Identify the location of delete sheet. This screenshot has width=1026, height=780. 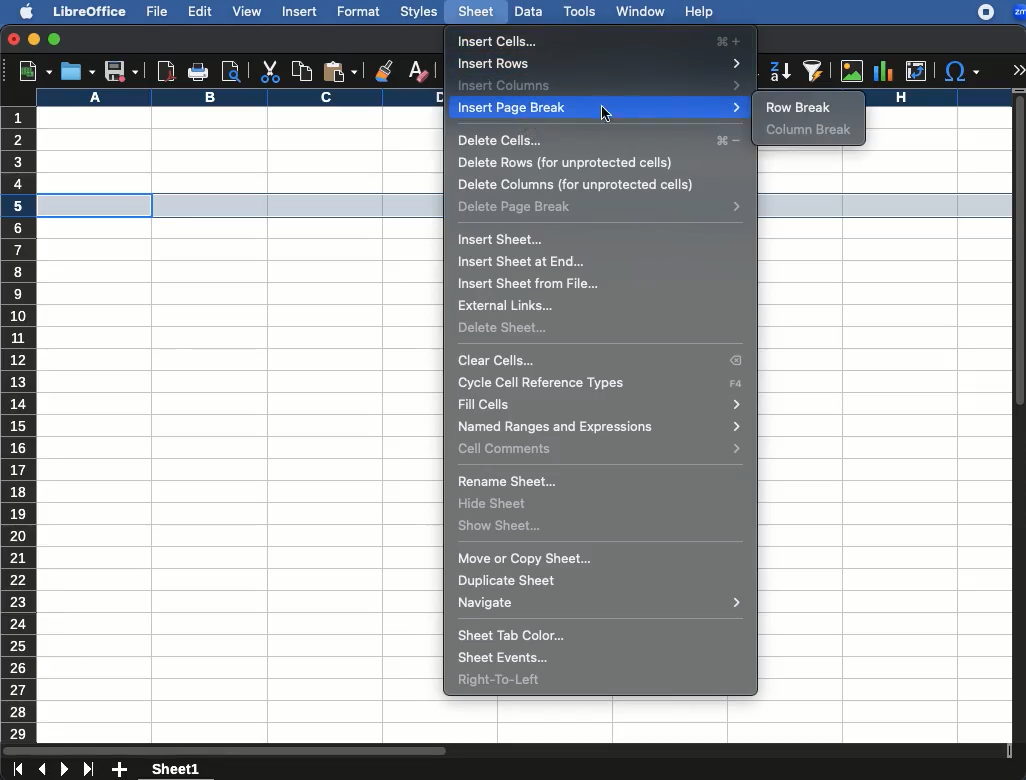
(510, 327).